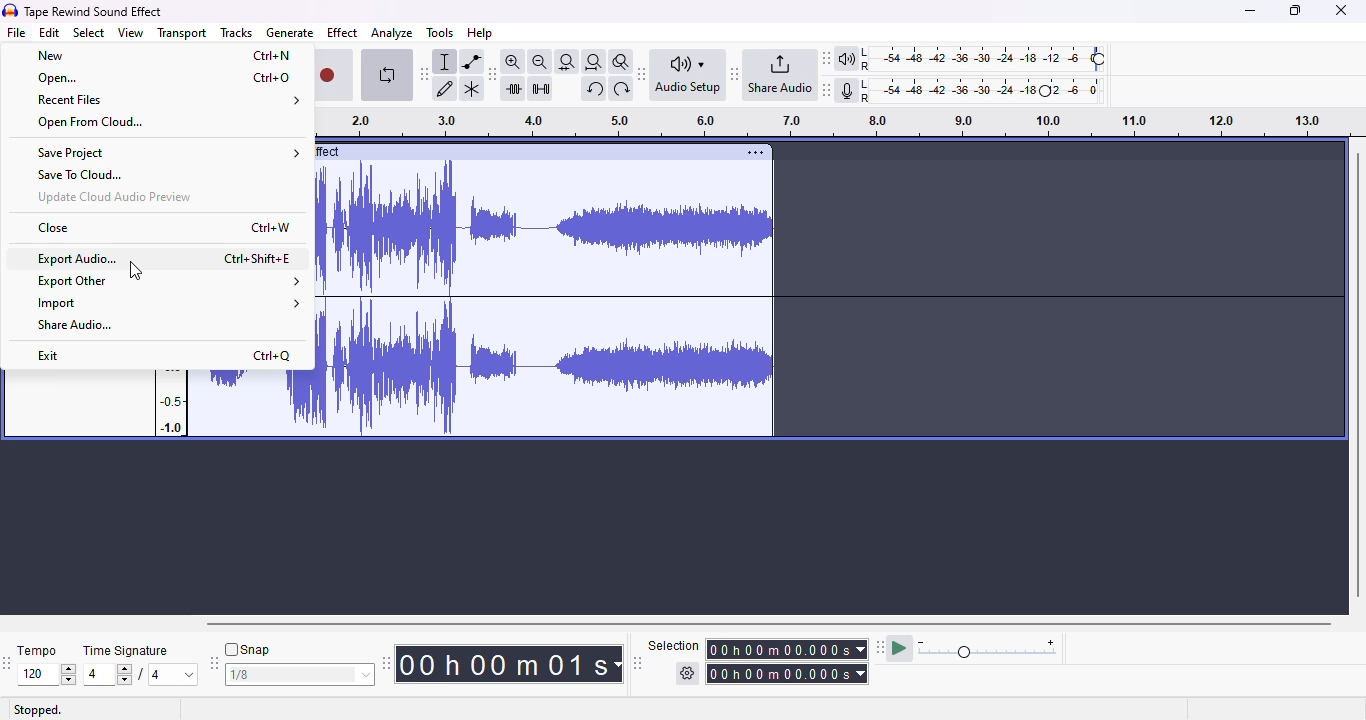 The width and height of the screenshot is (1366, 720). I want to click on audacity audio setup toolbar, so click(682, 76).